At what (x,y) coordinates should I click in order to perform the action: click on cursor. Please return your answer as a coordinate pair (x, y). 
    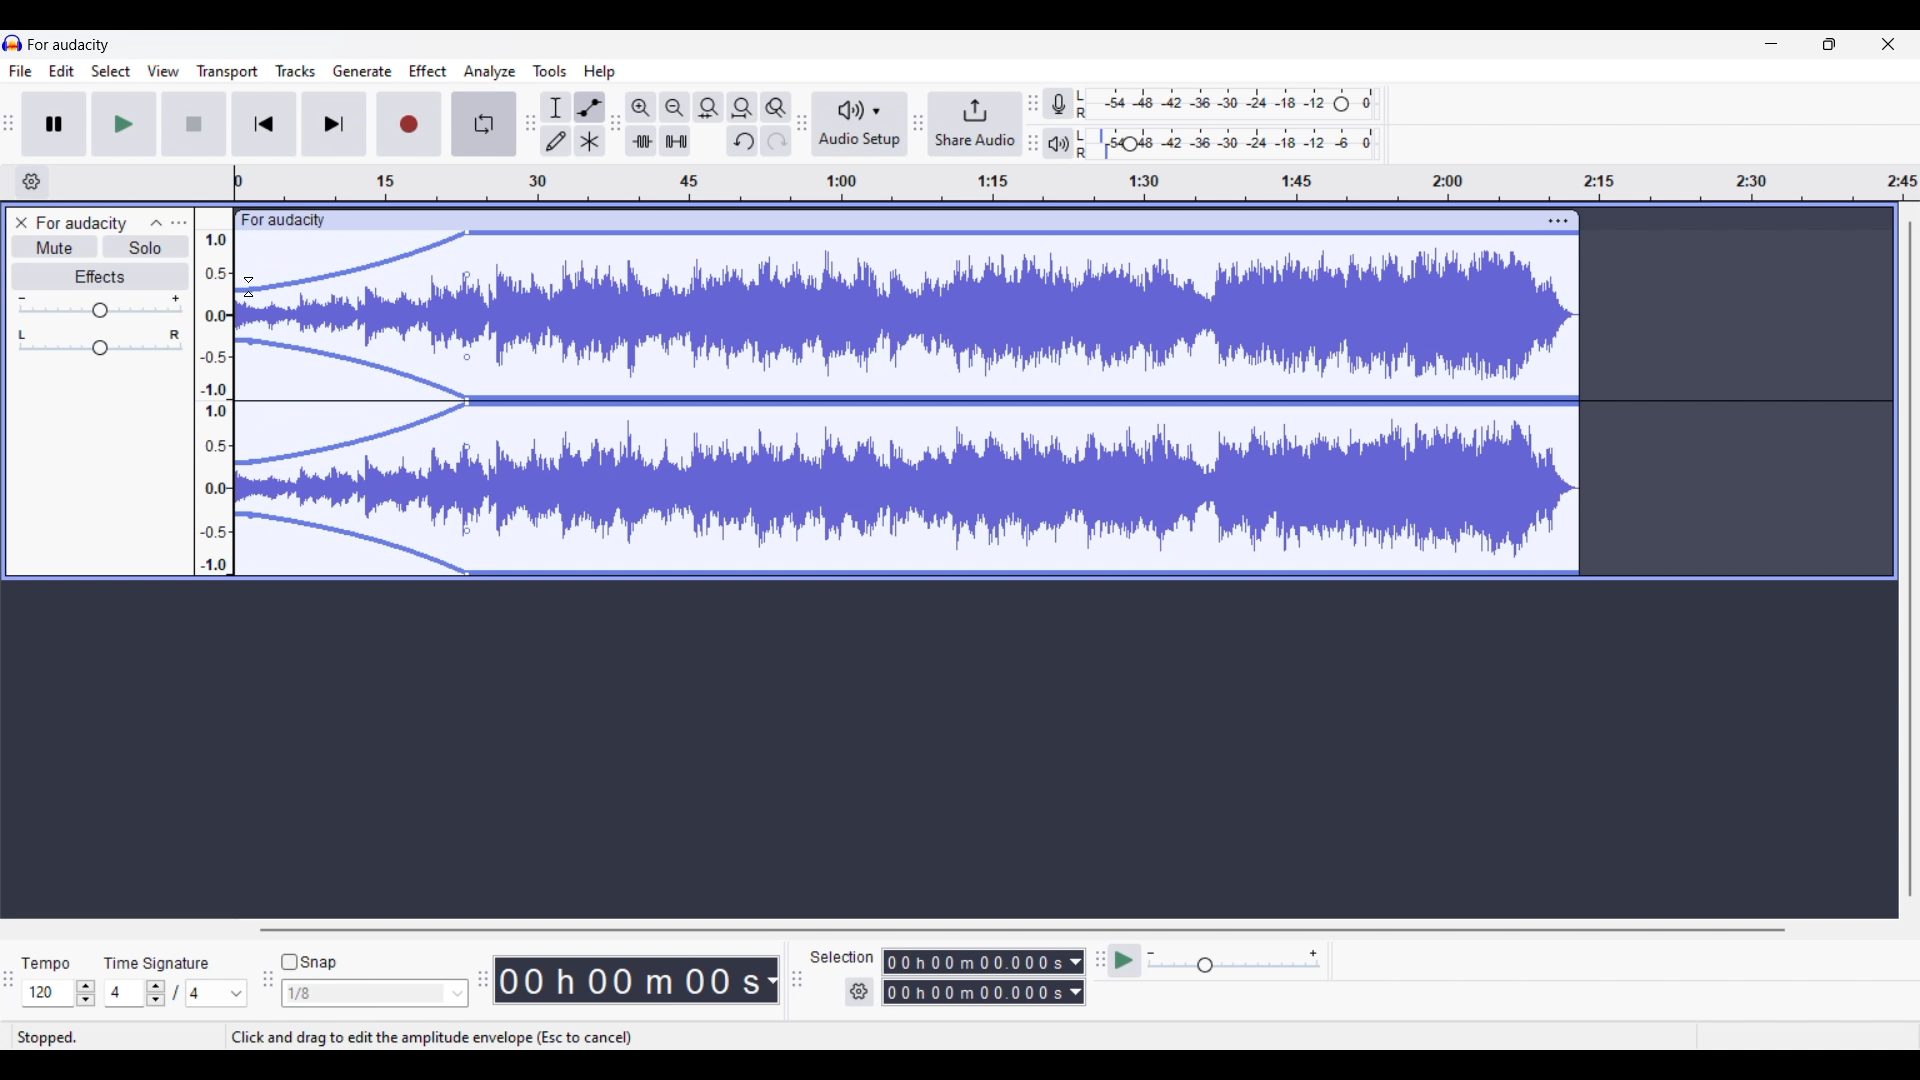
    Looking at the image, I should click on (251, 286).